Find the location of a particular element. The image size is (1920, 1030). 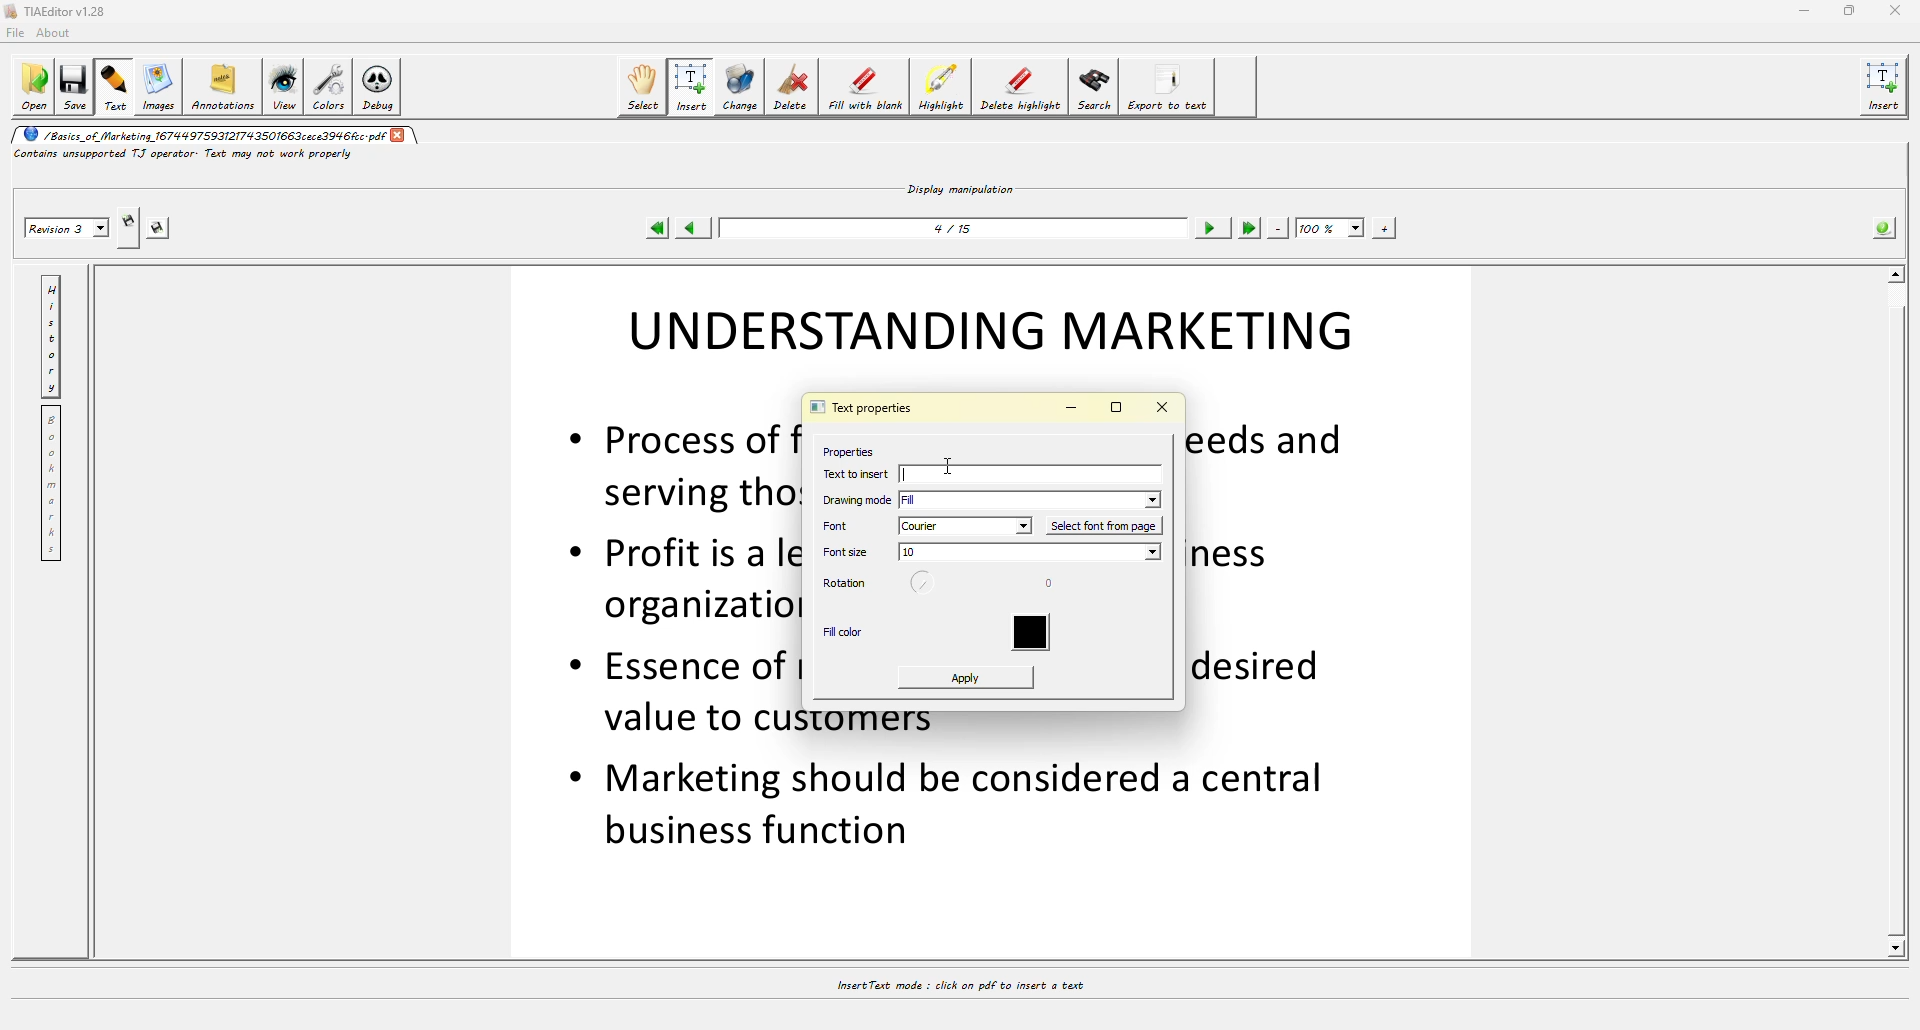

font is located at coordinates (847, 525).